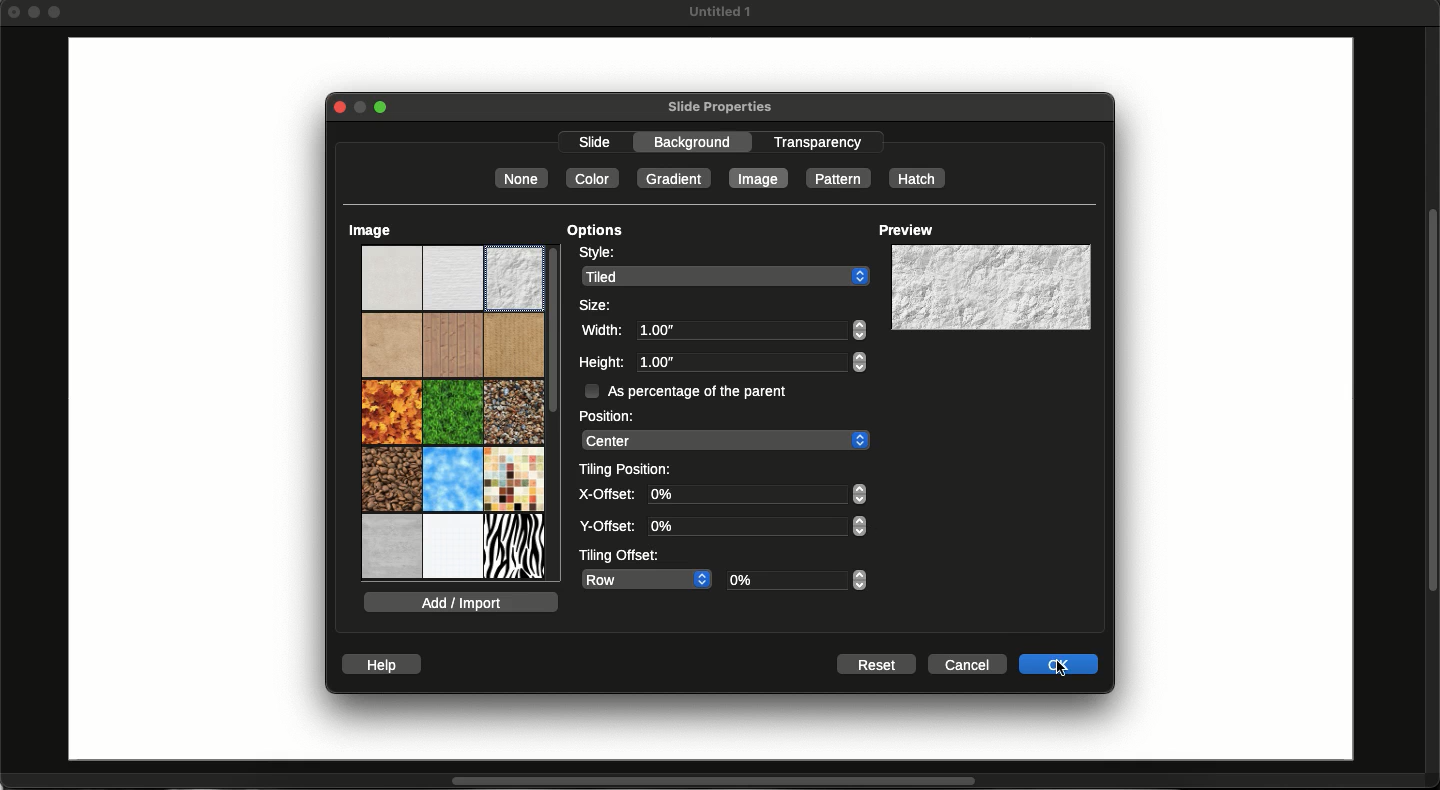 The width and height of the screenshot is (1440, 790). What do you see at coordinates (749, 330) in the screenshot?
I see `1.00` at bounding box center [749, 330].